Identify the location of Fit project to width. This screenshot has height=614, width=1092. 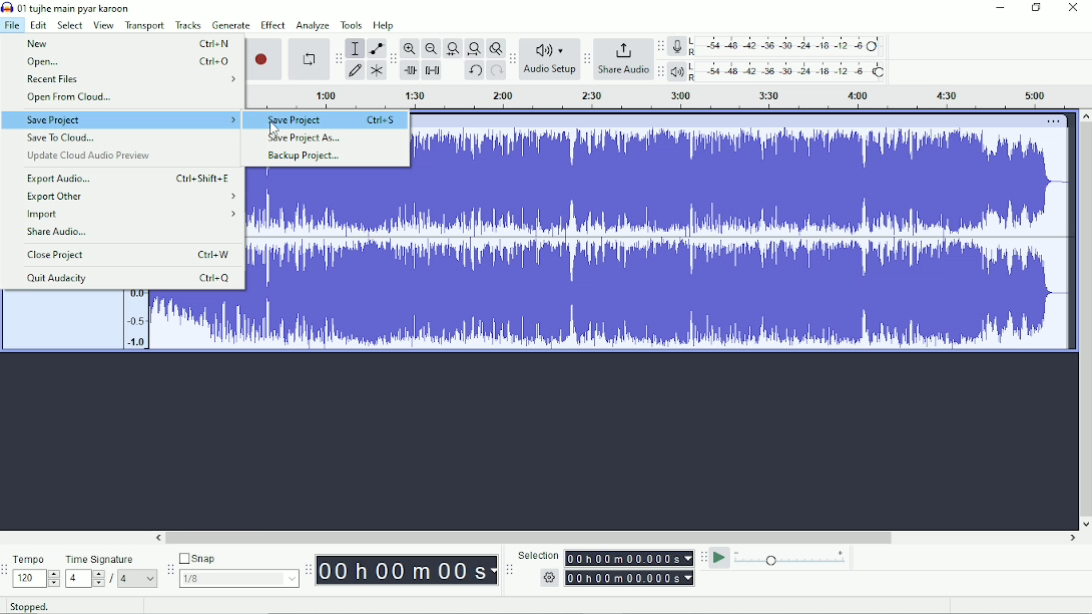
(475, 48).